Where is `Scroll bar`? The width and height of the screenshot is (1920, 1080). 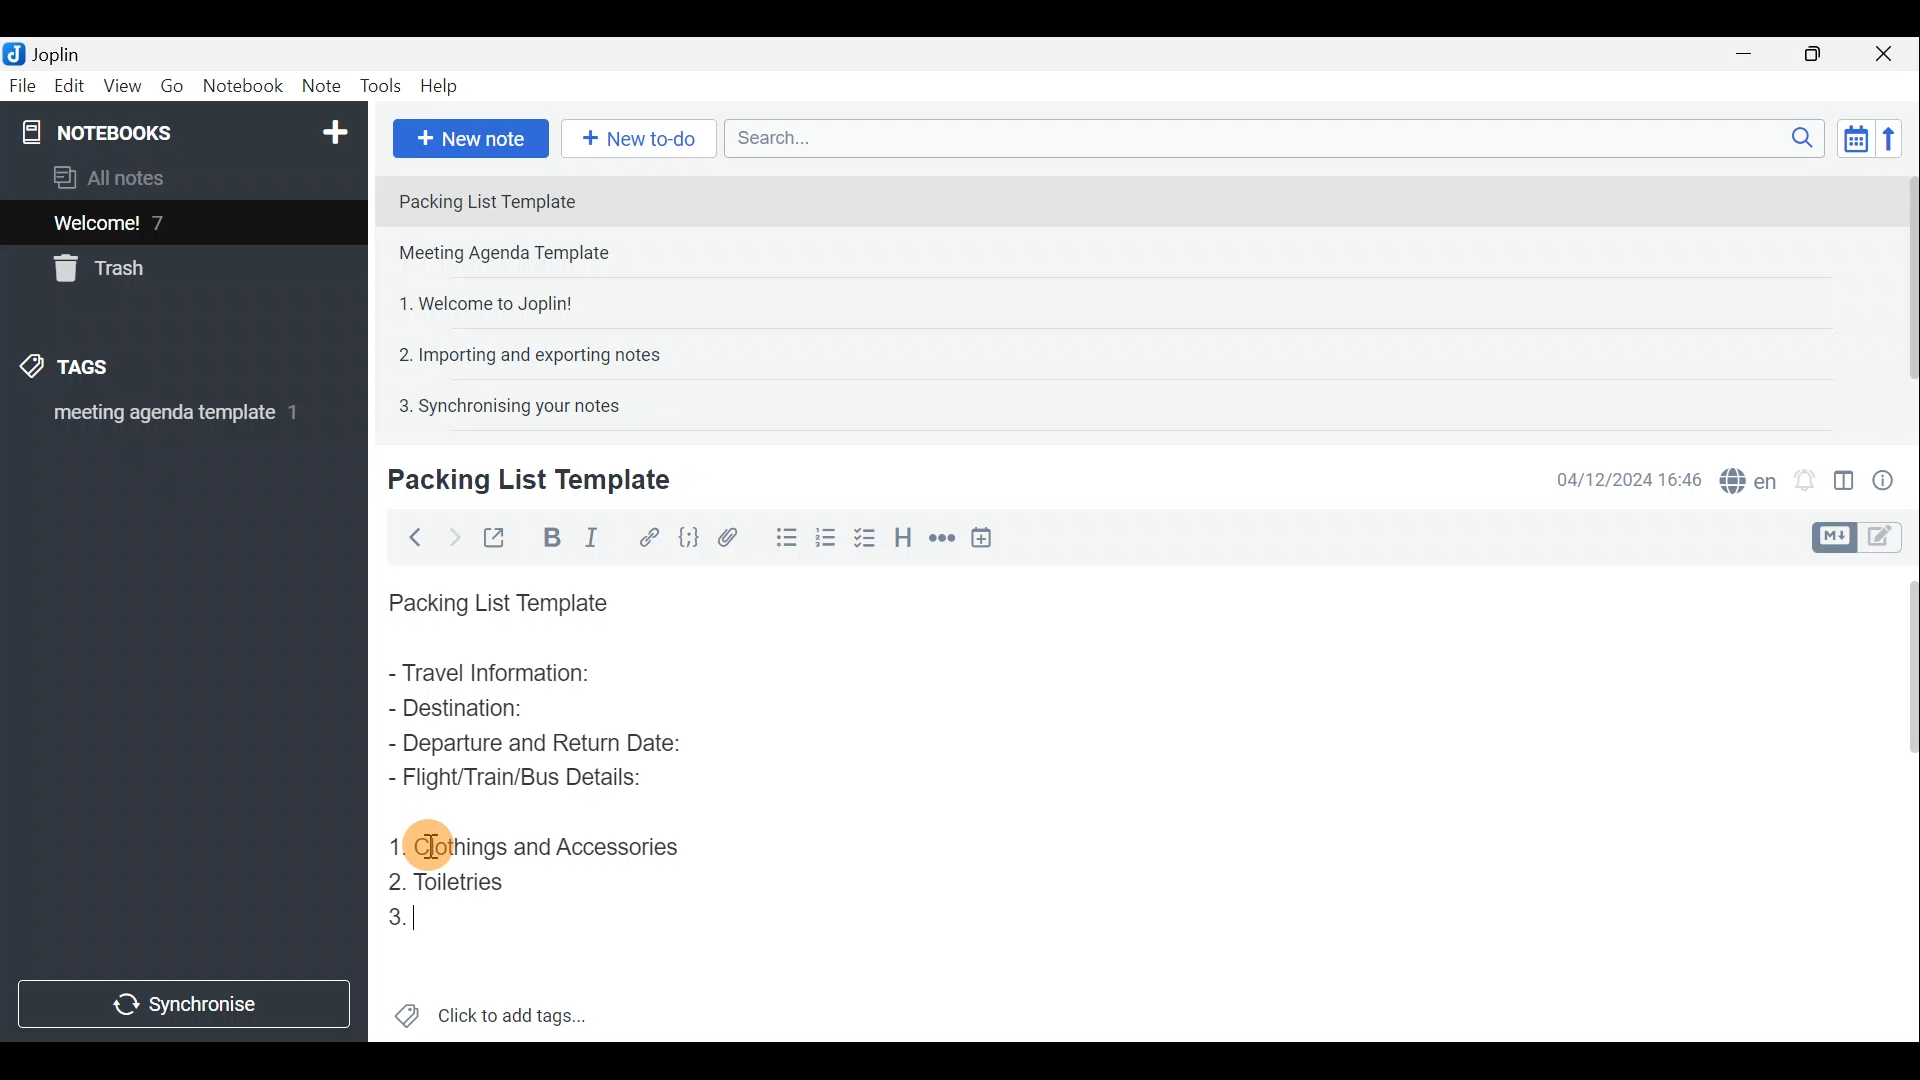
Scroll bar is located at coordinates (1902, 801).